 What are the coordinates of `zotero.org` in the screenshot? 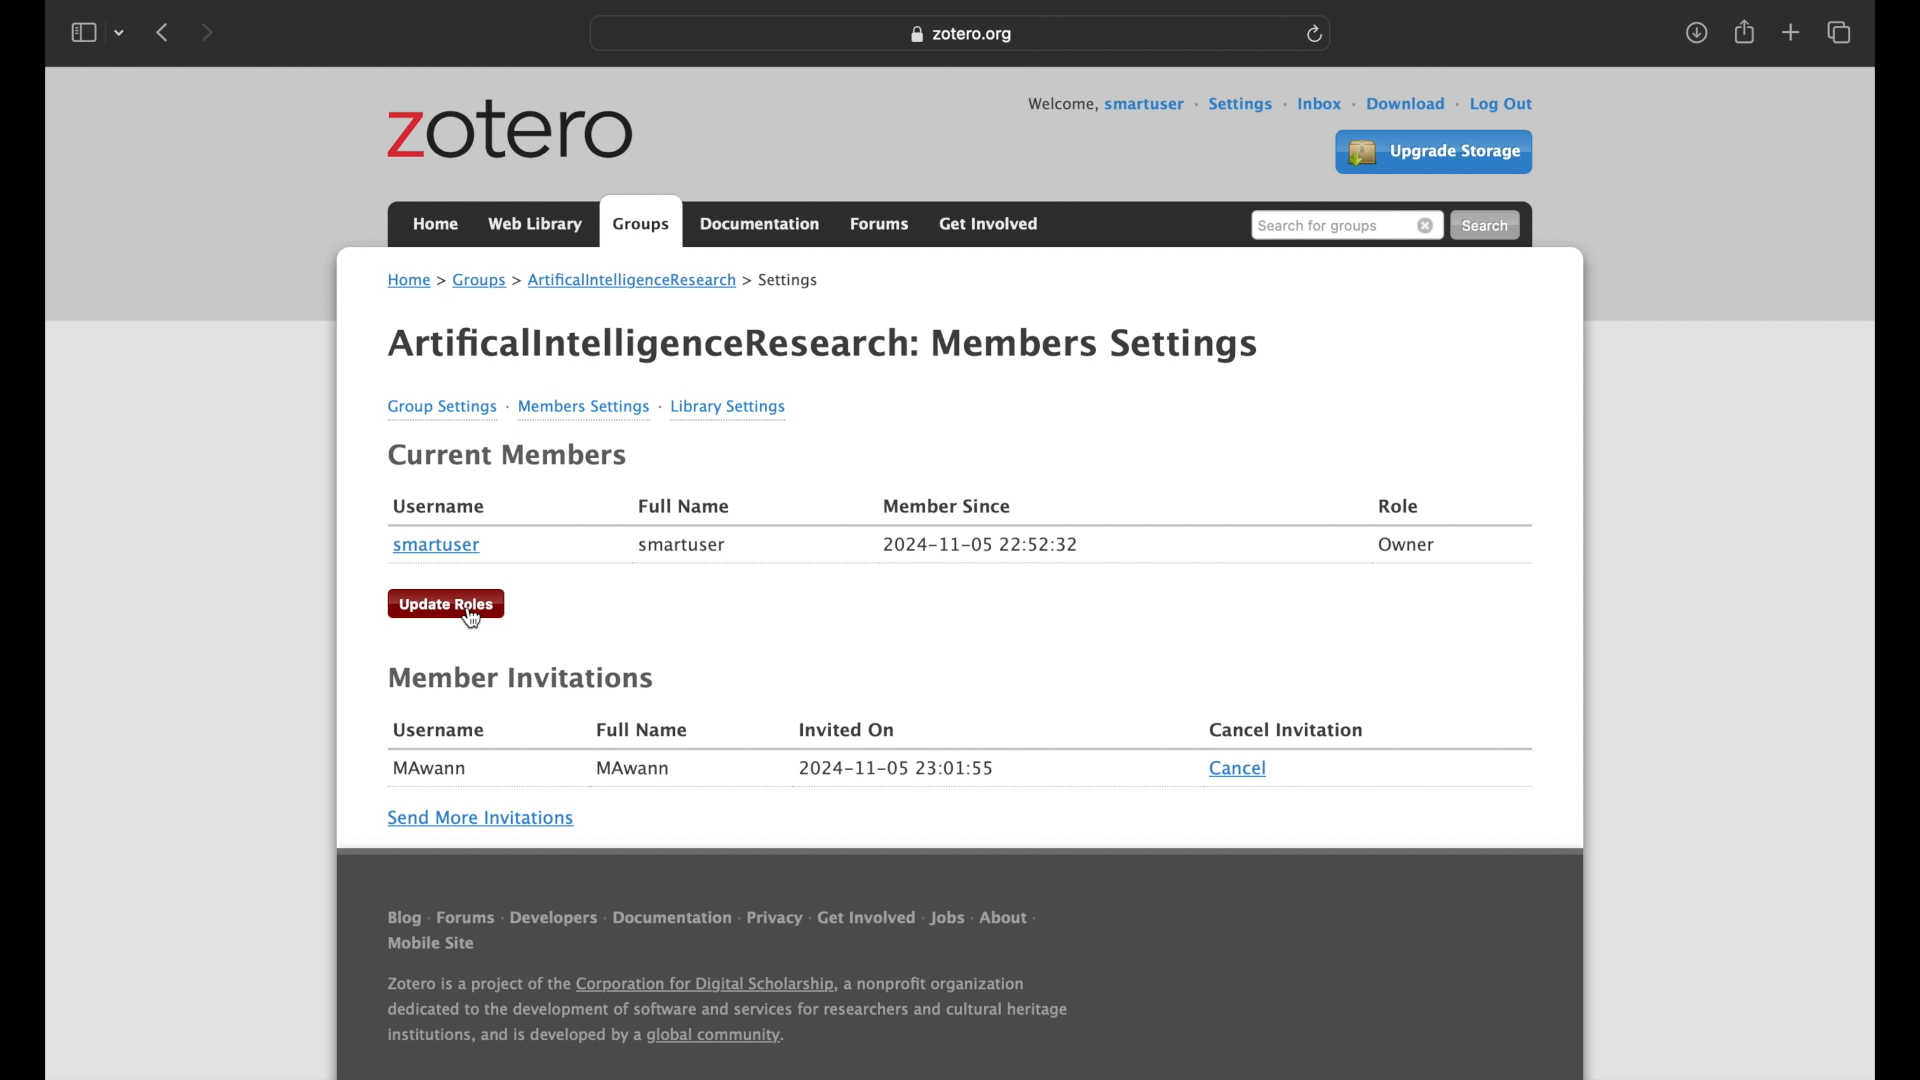 It's located at (965, 36).